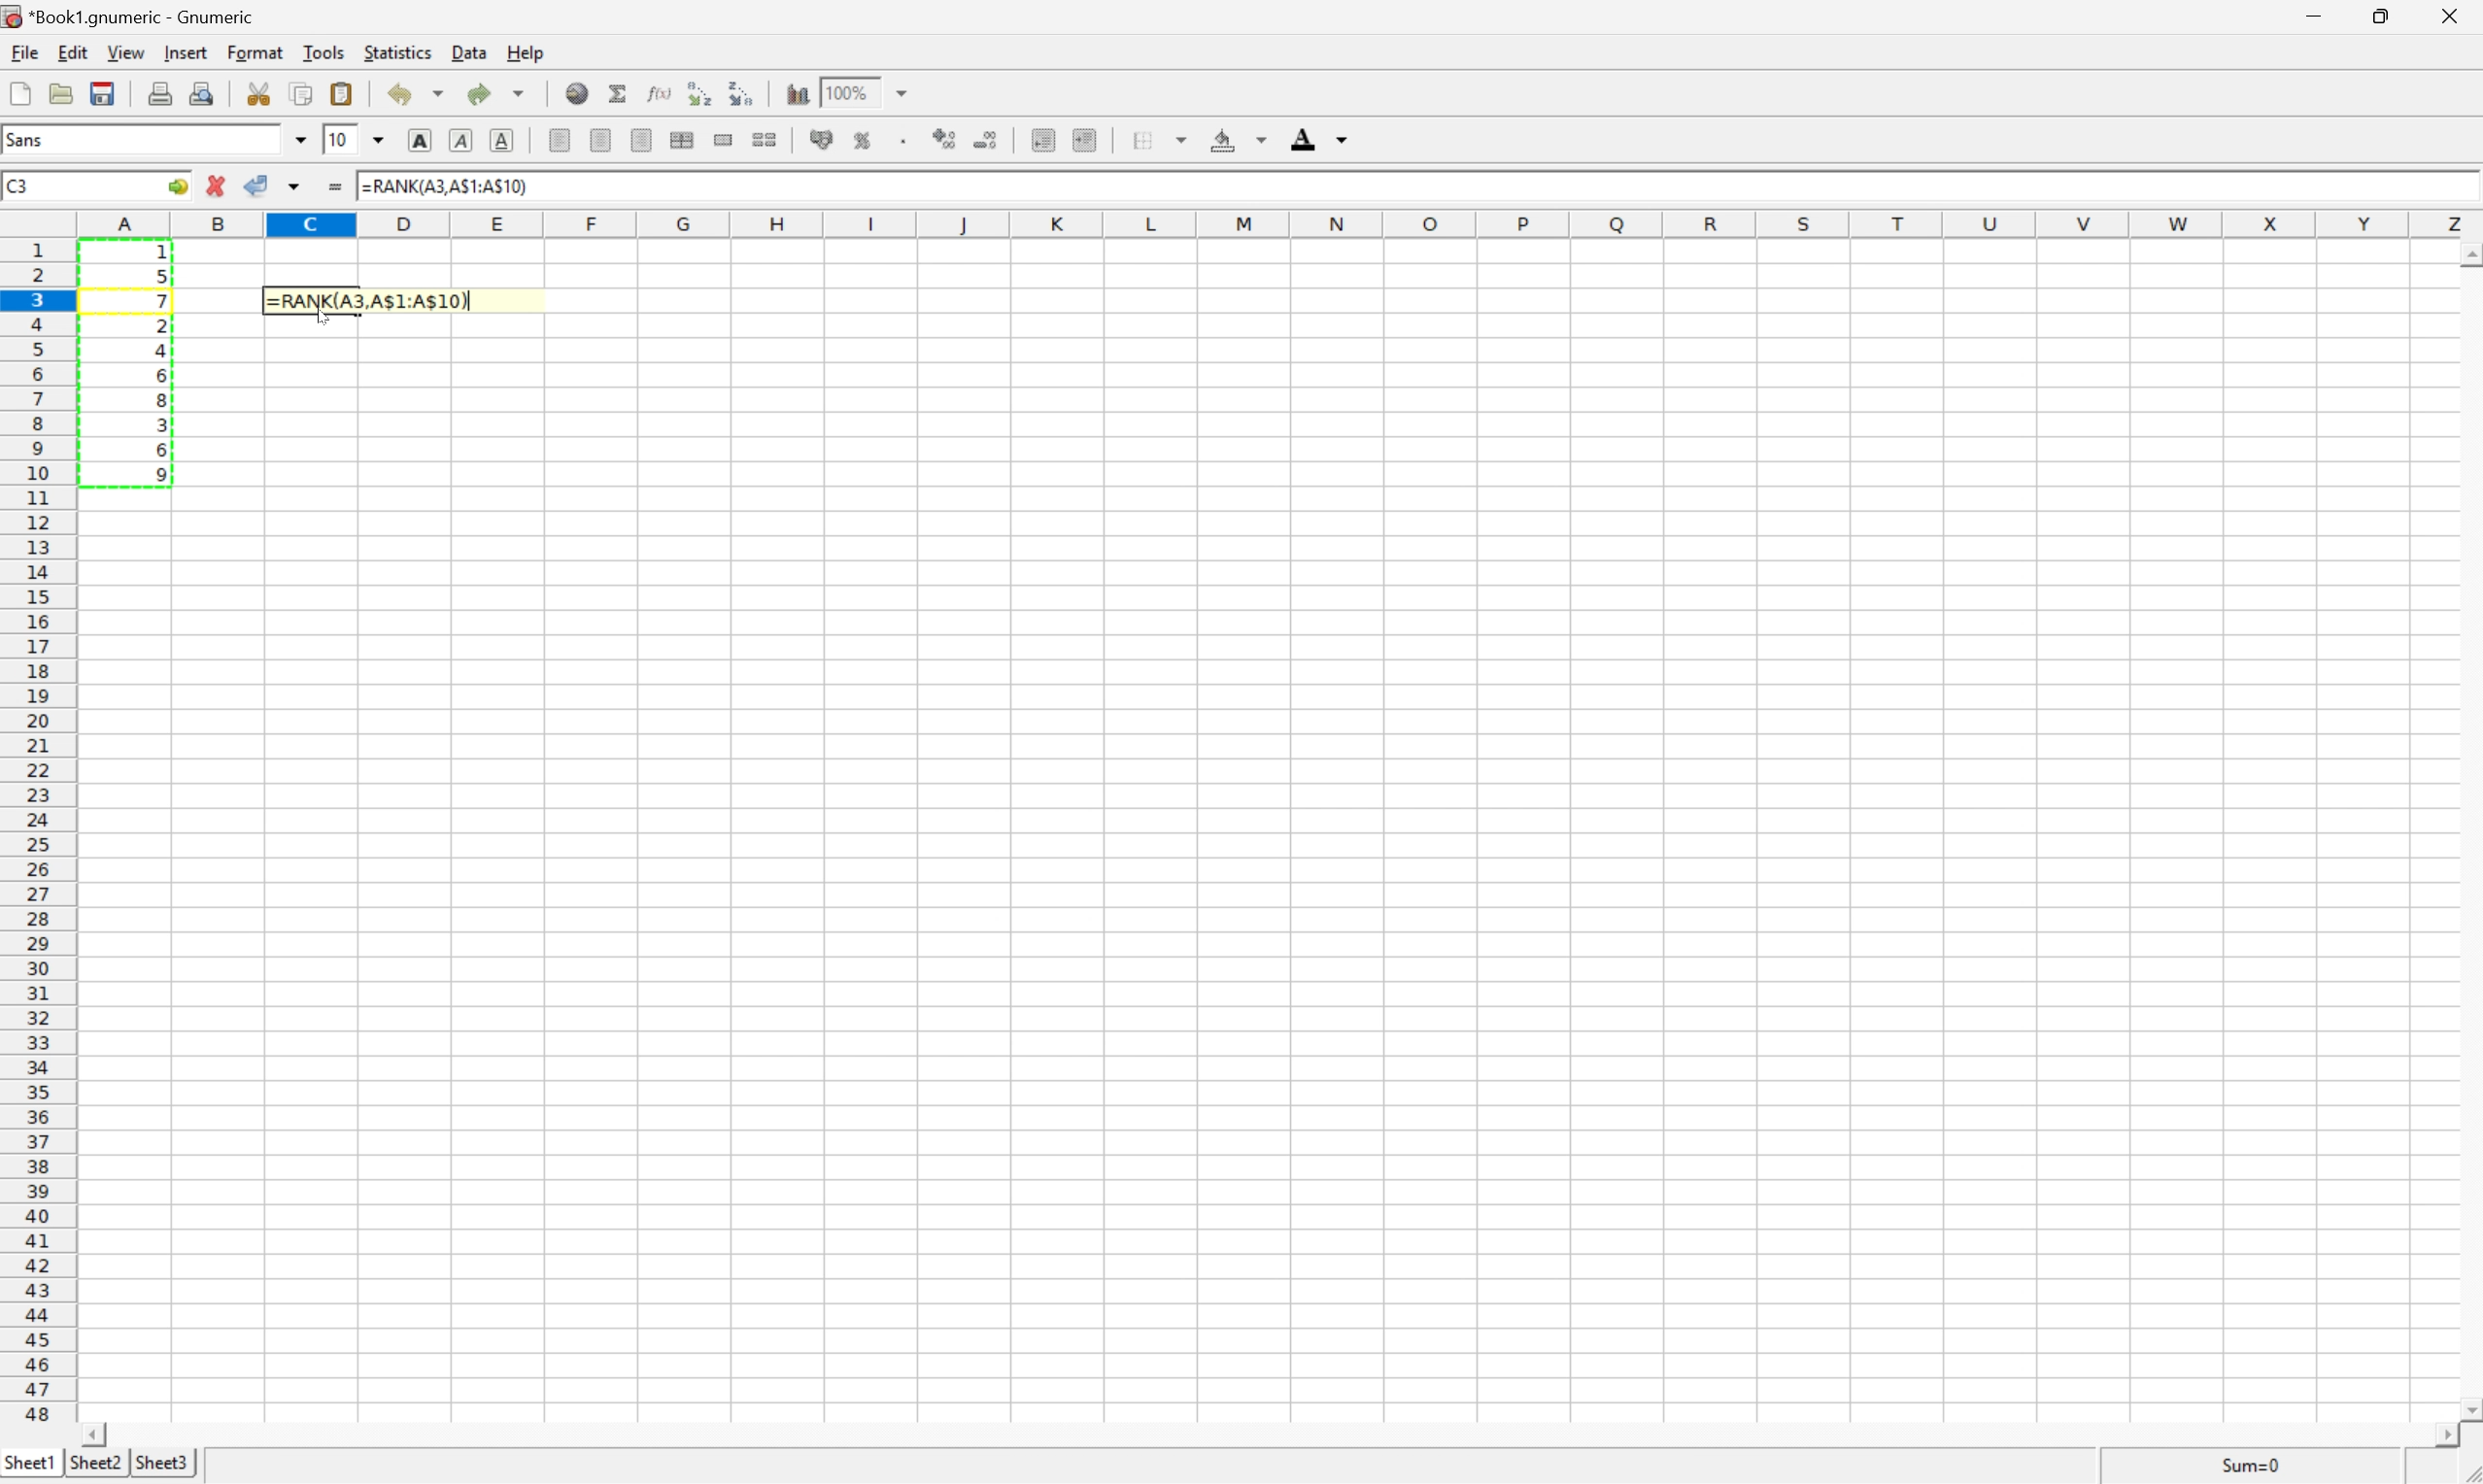 The width and height of the screenshot is (2483, 1484). I want to click on =RANK(A3,A$1:A$10), so click(385, 298).